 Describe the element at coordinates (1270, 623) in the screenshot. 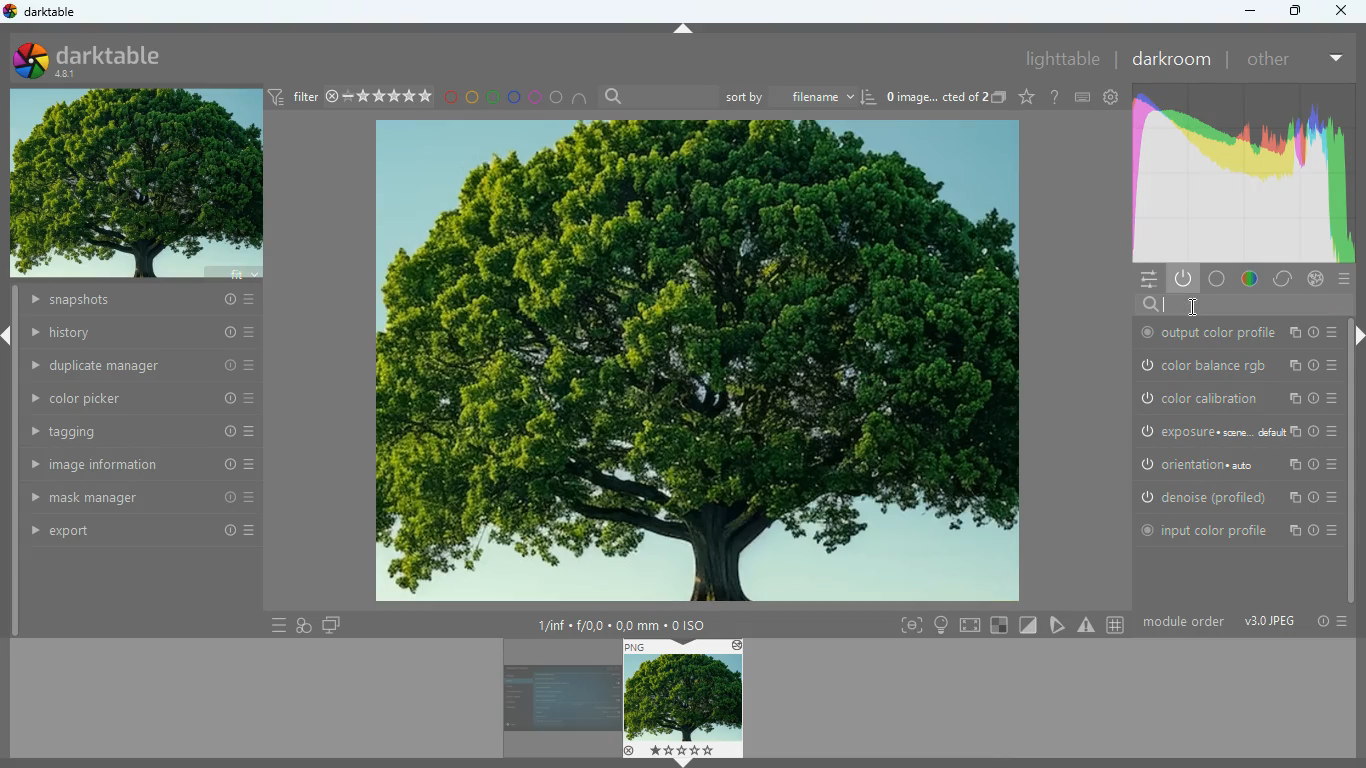

I see `image type` at that location.